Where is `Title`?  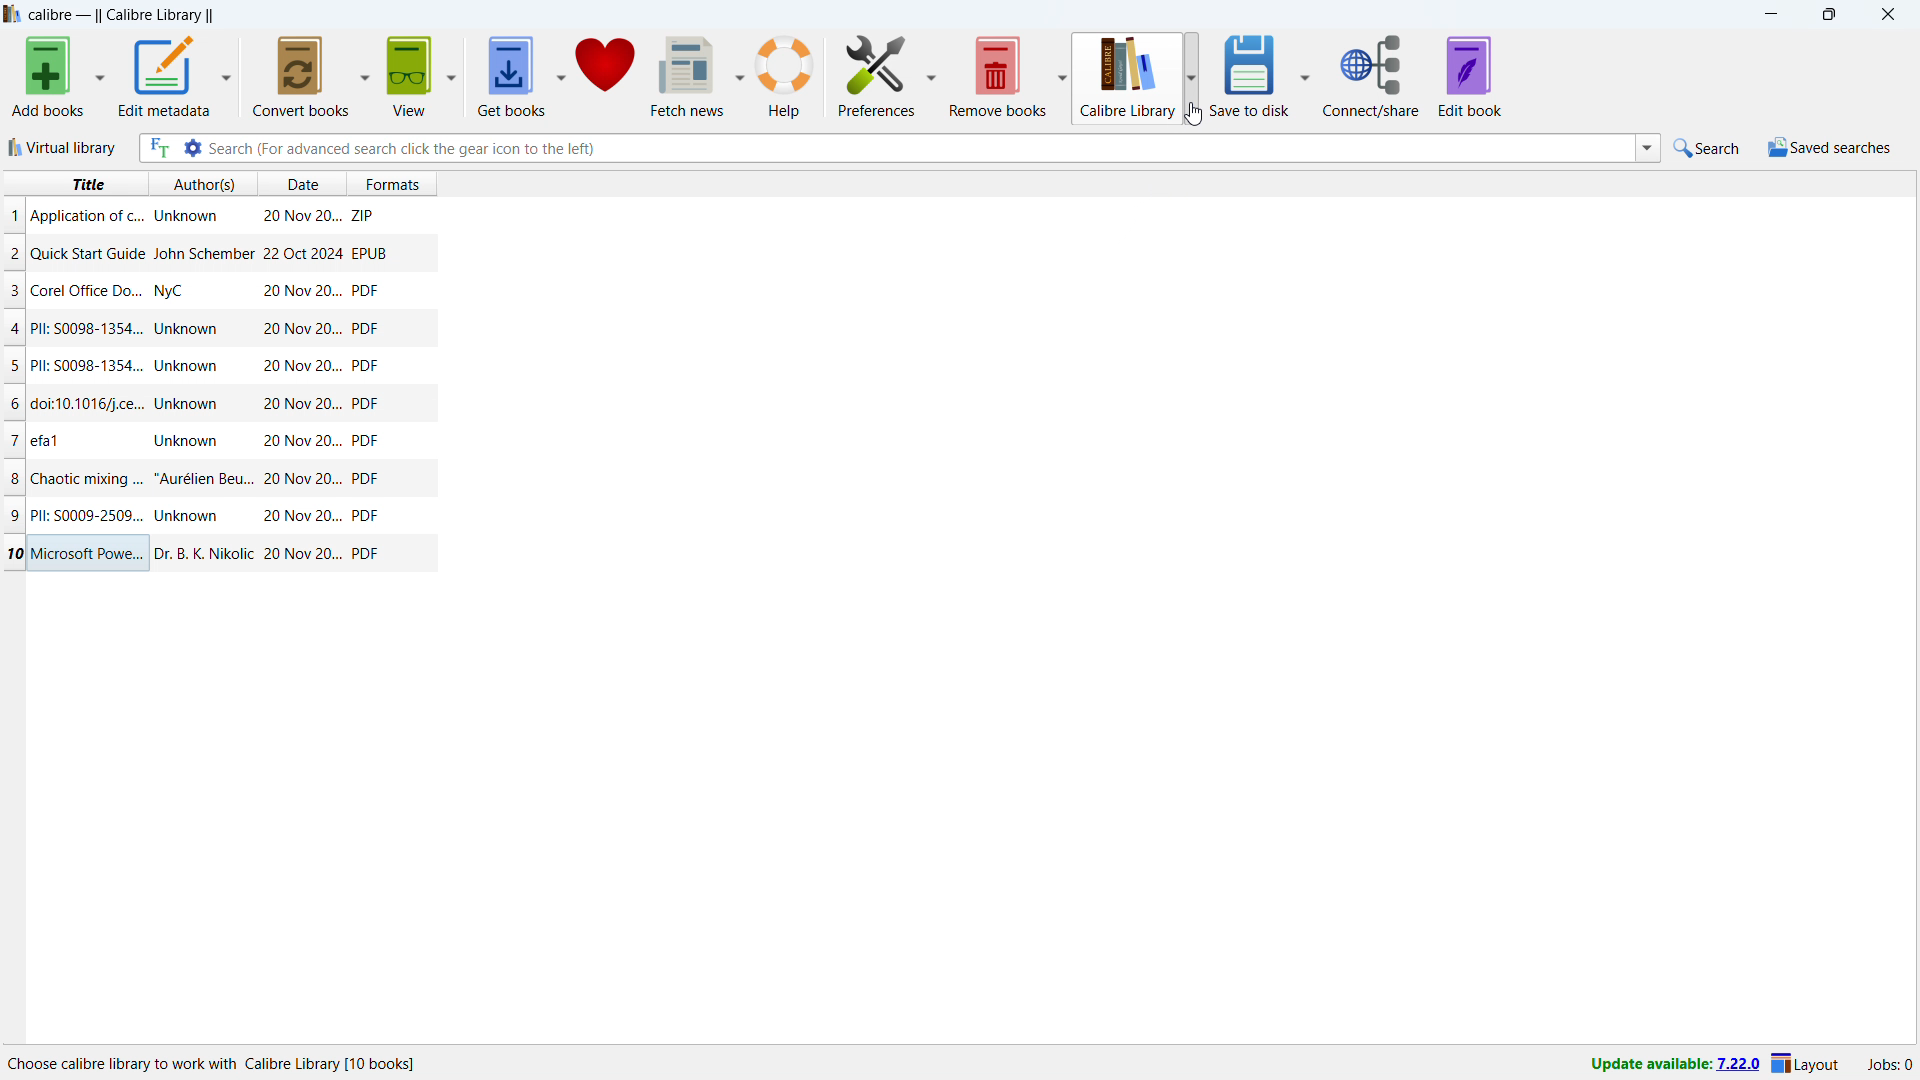 Title is located at coordinates (84, 514).